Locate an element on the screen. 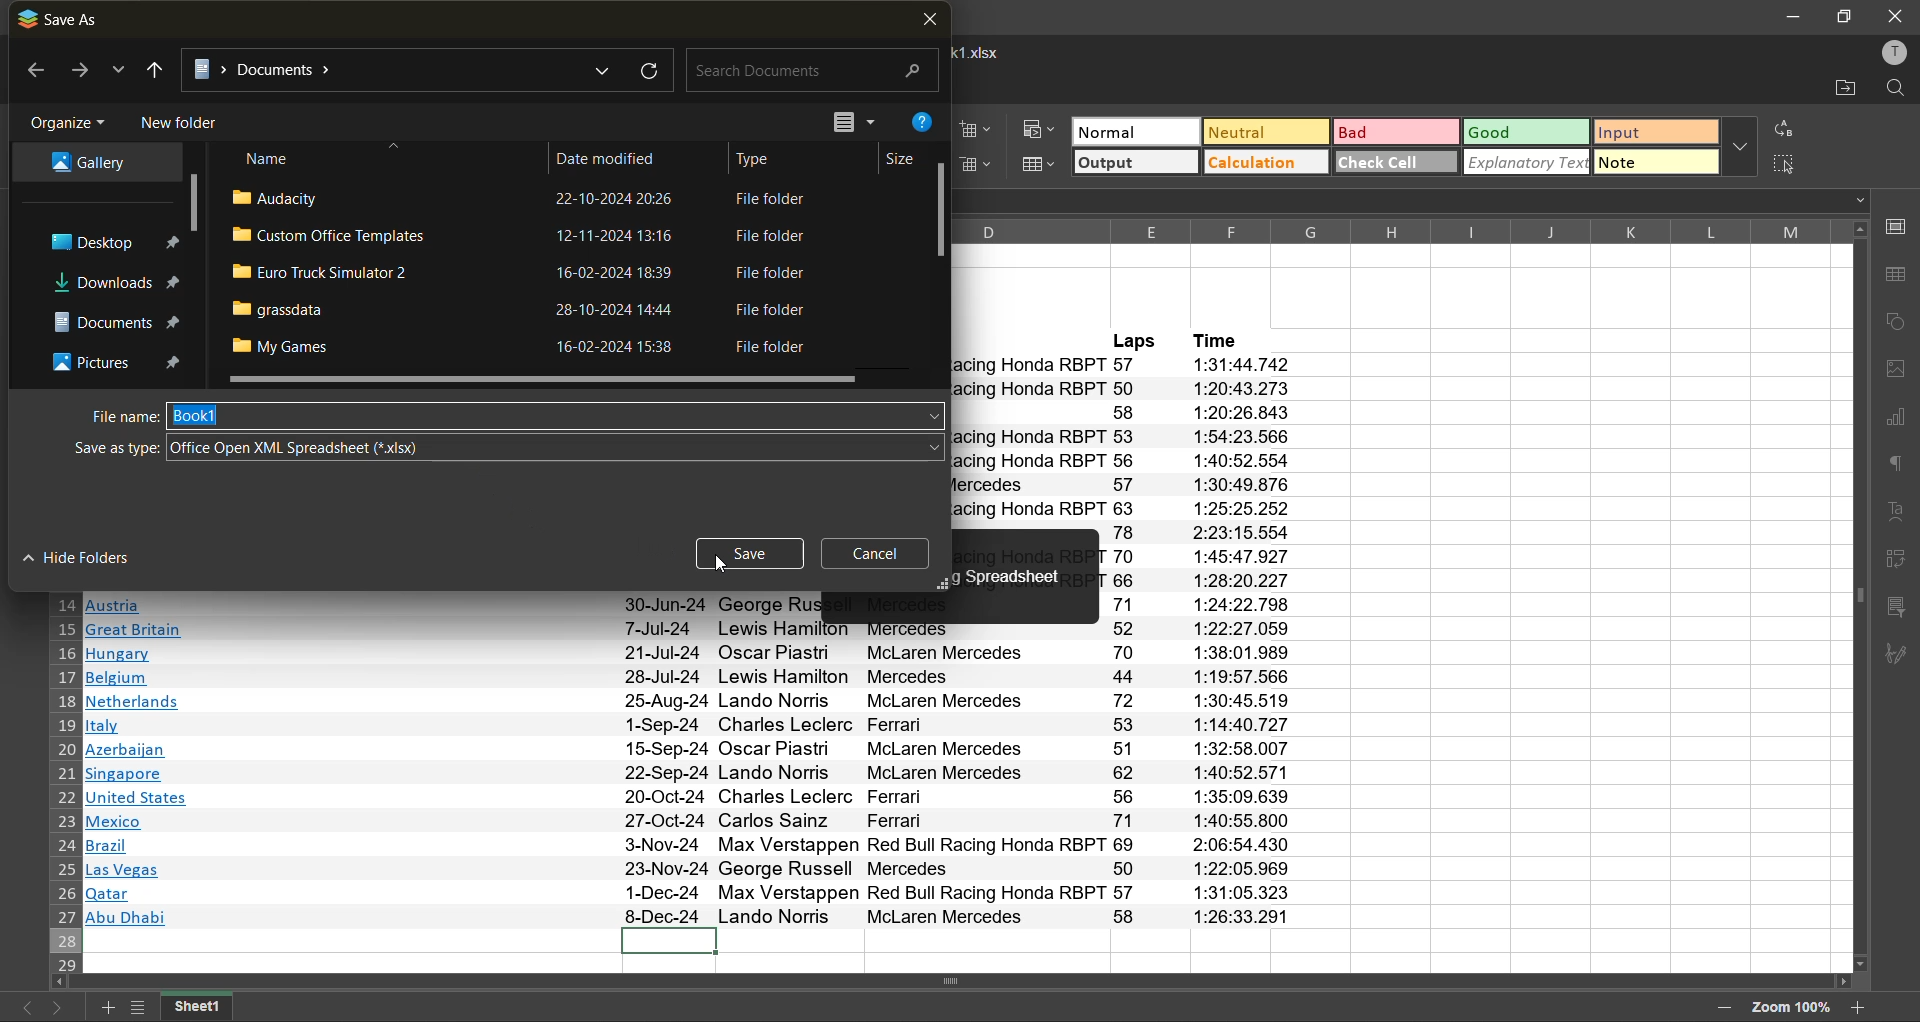  Brazil 33-Nov-24 Max Verstappen Red Bull Racing Honda RBPT 69 2:06:54 .430 is located at coordinates (691, 846).